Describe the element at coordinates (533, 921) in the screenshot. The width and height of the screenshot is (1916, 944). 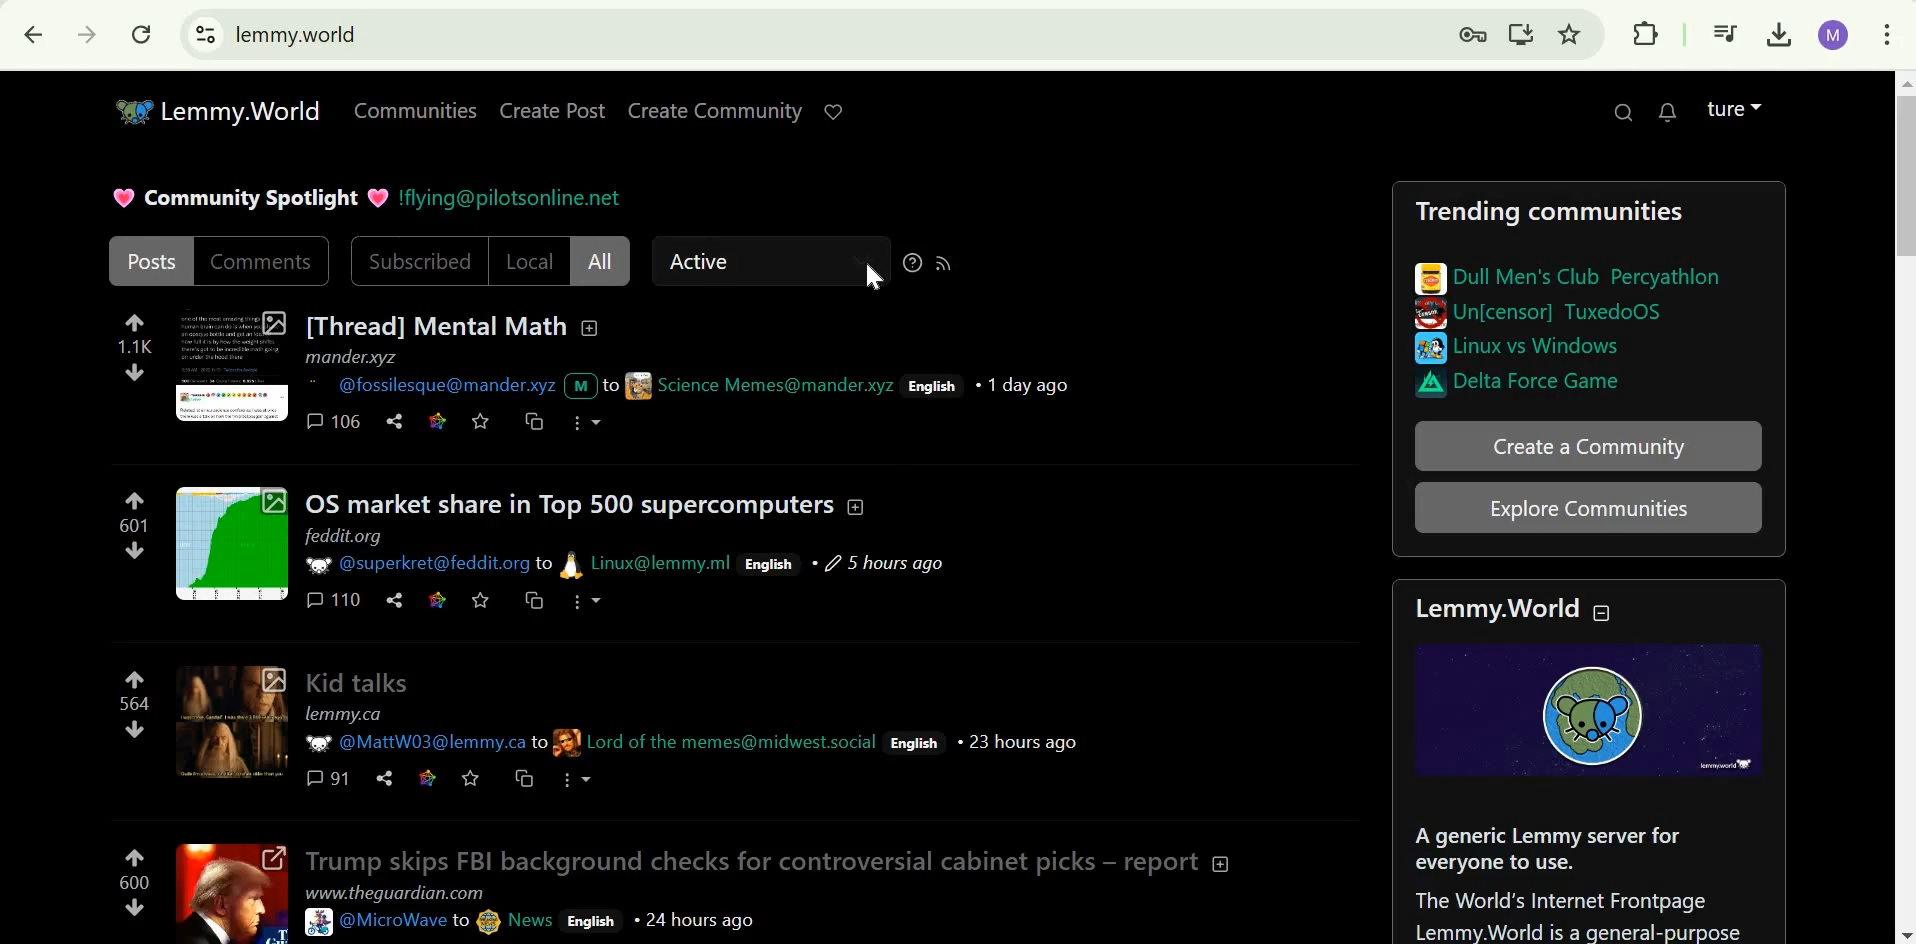
I see `News` at that location.